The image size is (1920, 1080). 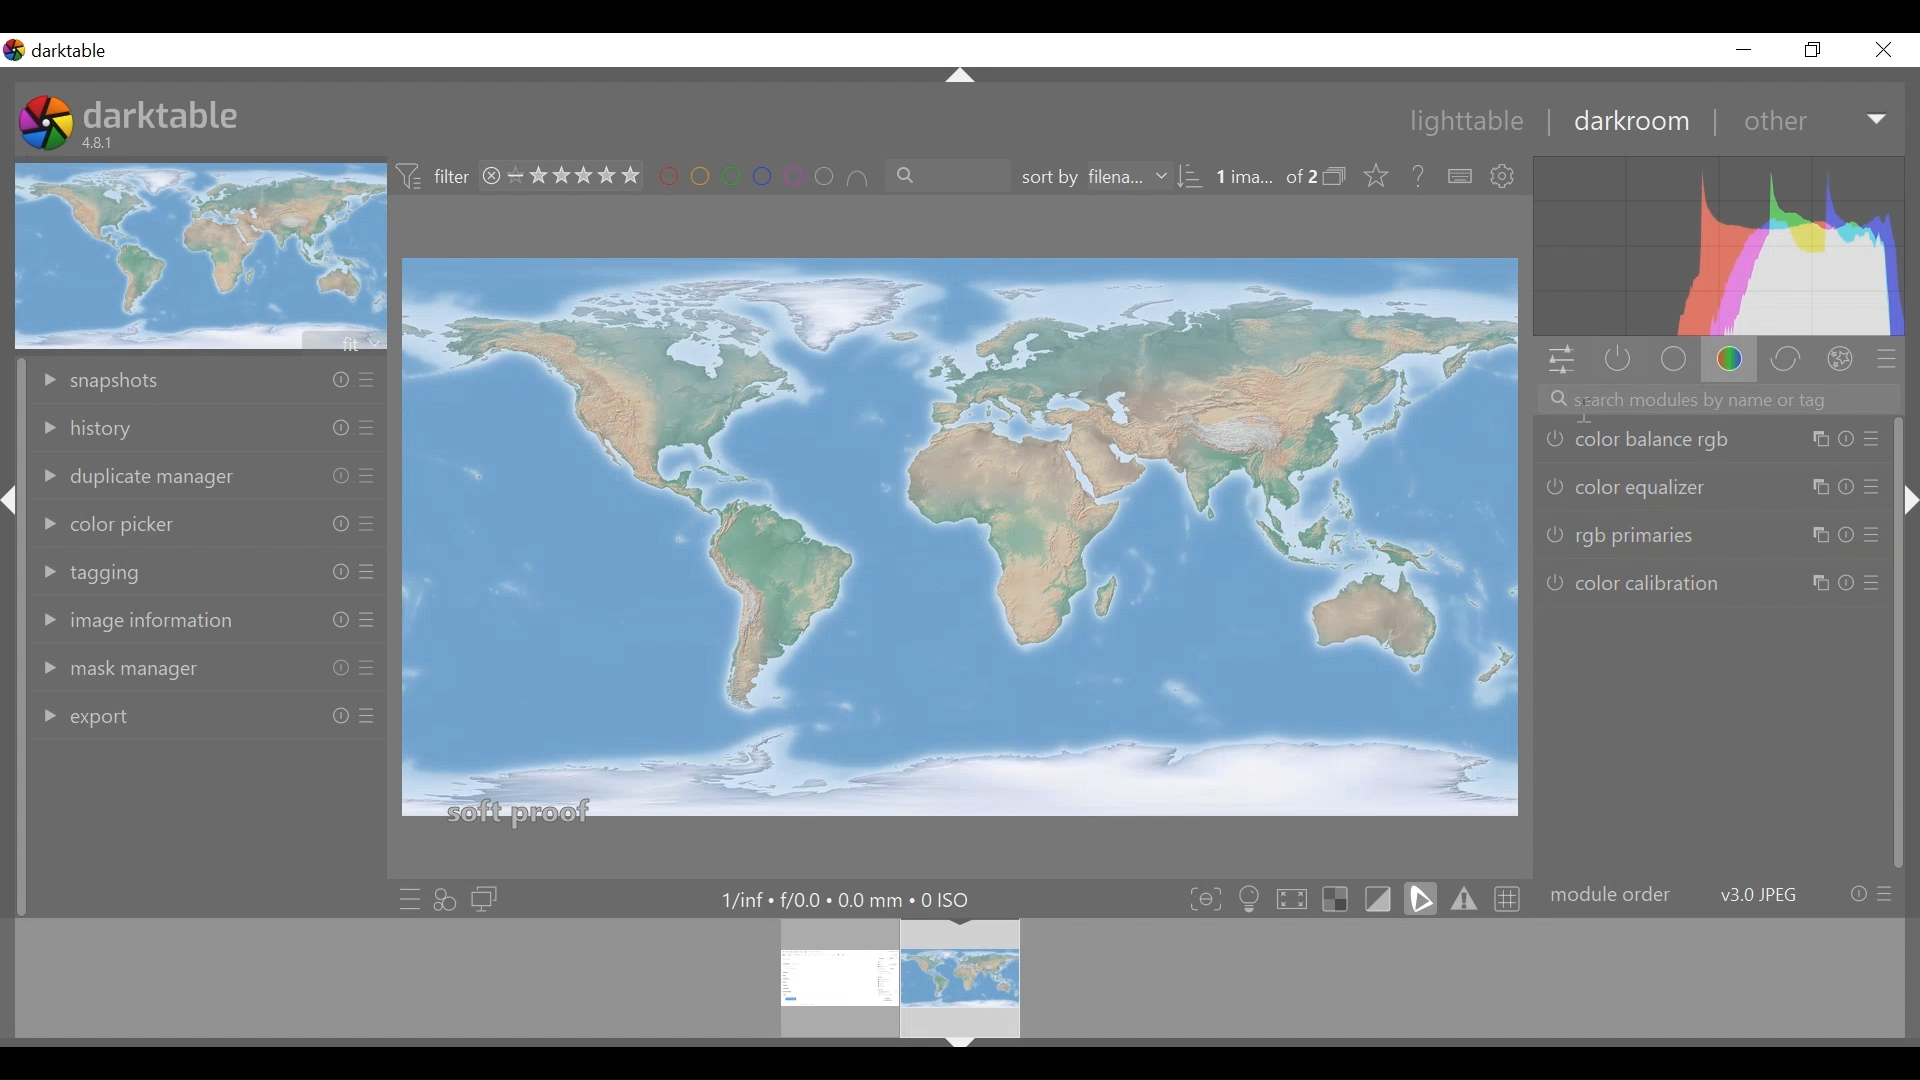 What do you see at coordinates (1630, 121) in the screenshot?
I see `darkroom` at bounding box center [1630, 121].